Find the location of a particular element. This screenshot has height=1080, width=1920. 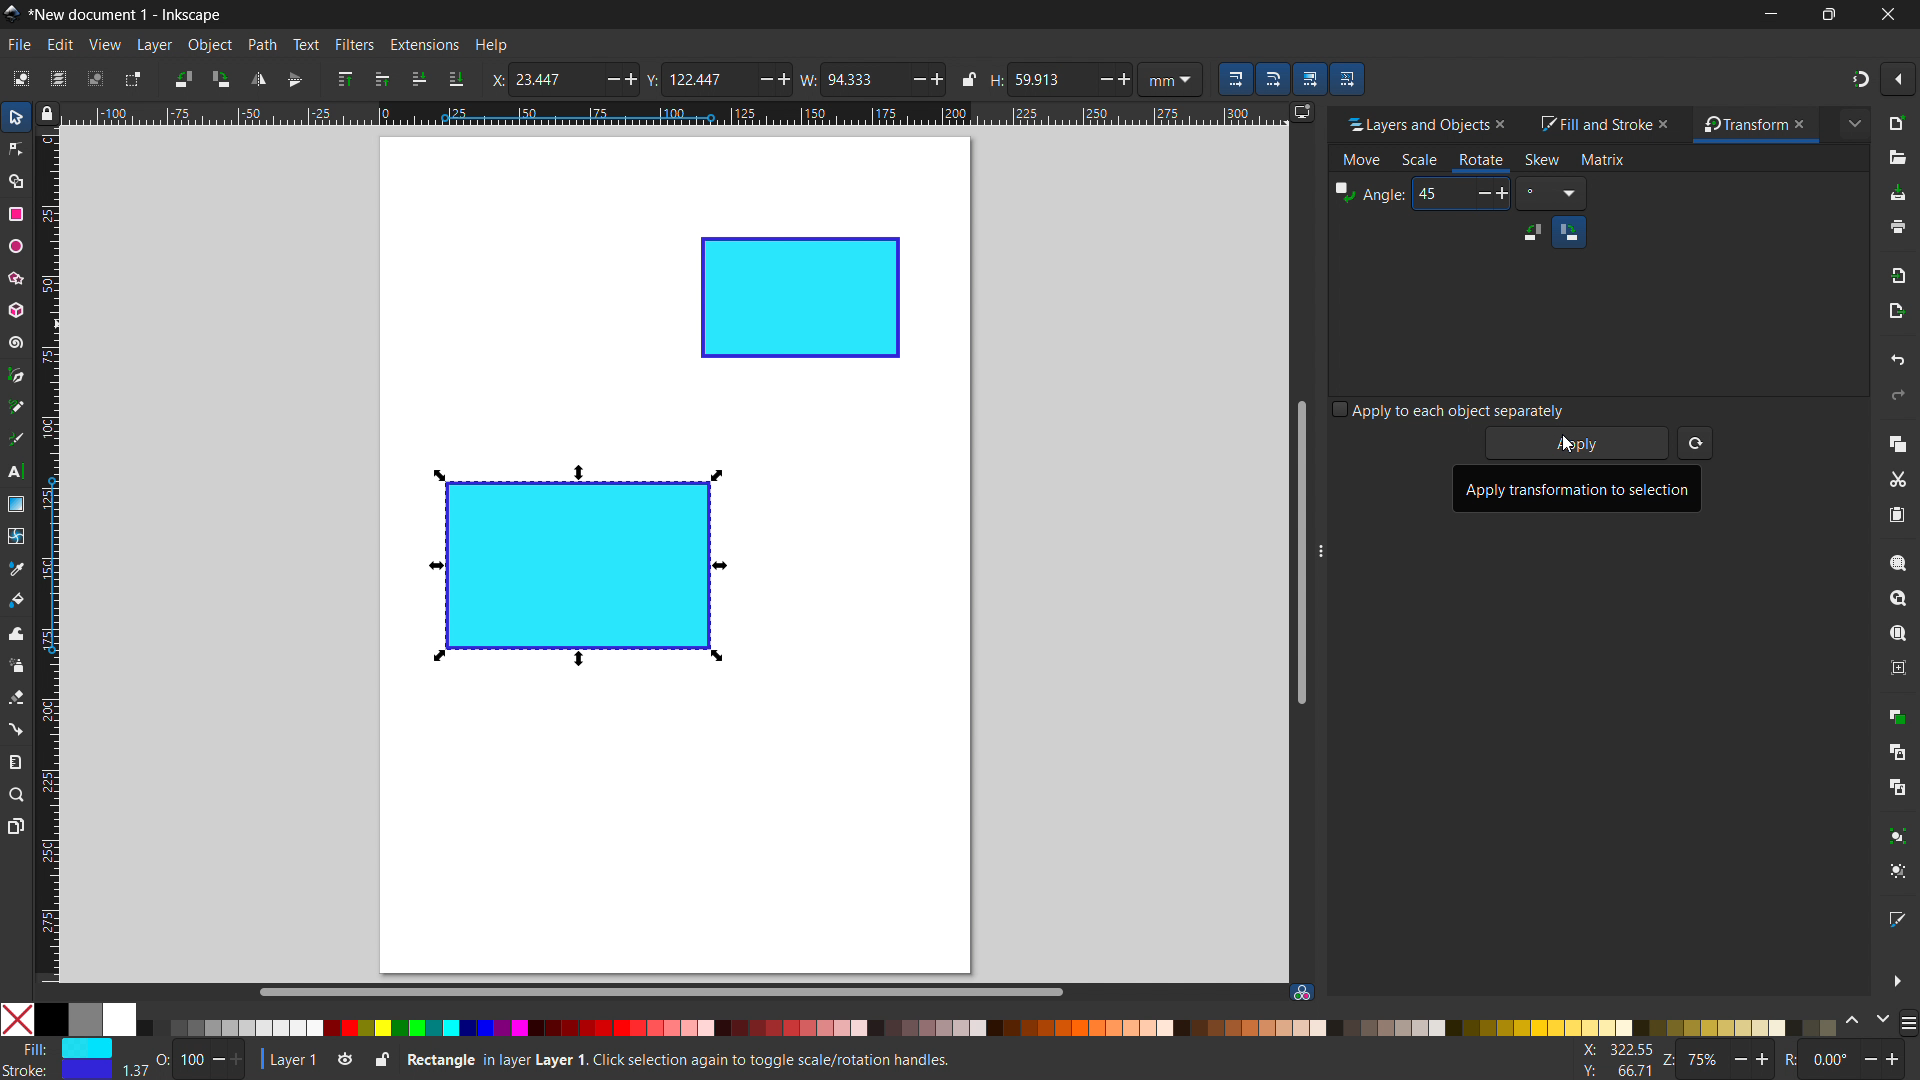

rotate 90 cw is located at coordinates (220, 79).